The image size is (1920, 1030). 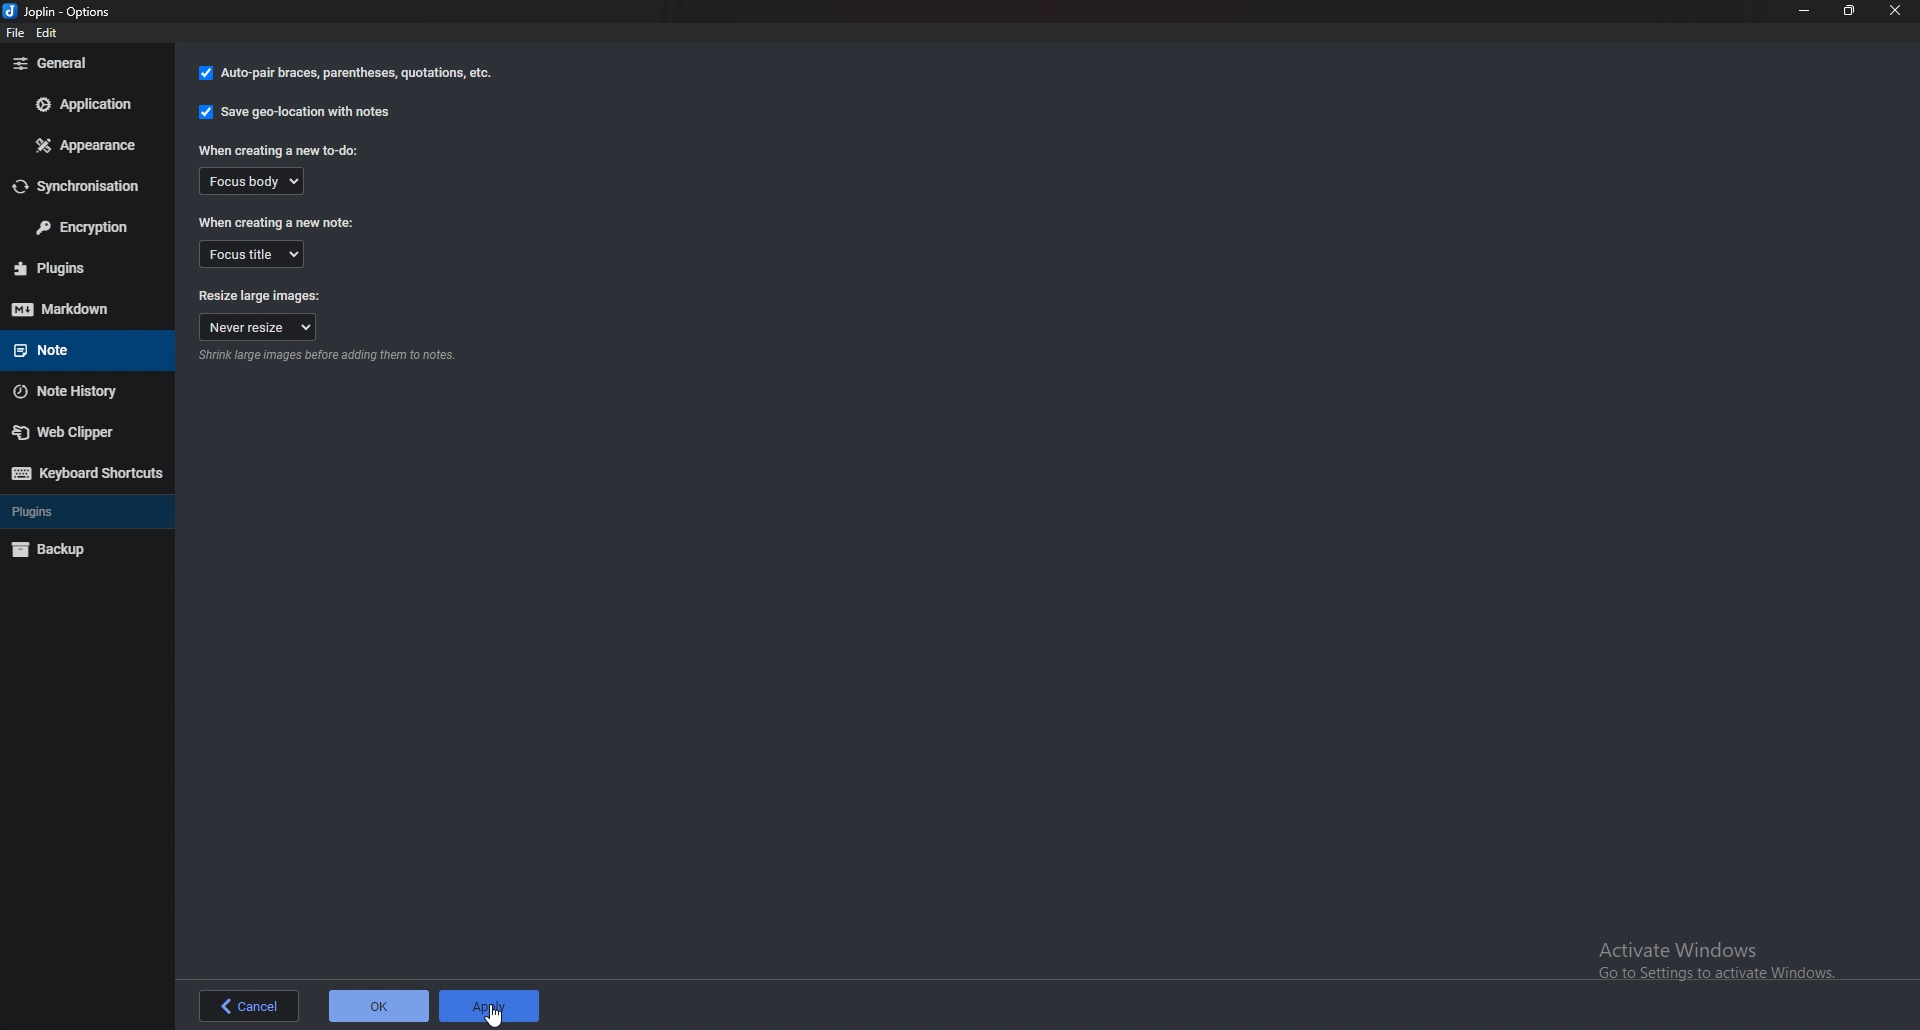 What do you see at coordinates (81, 431) in the screenshot?
I see `Web clipper` at bounding box center [81, 431].